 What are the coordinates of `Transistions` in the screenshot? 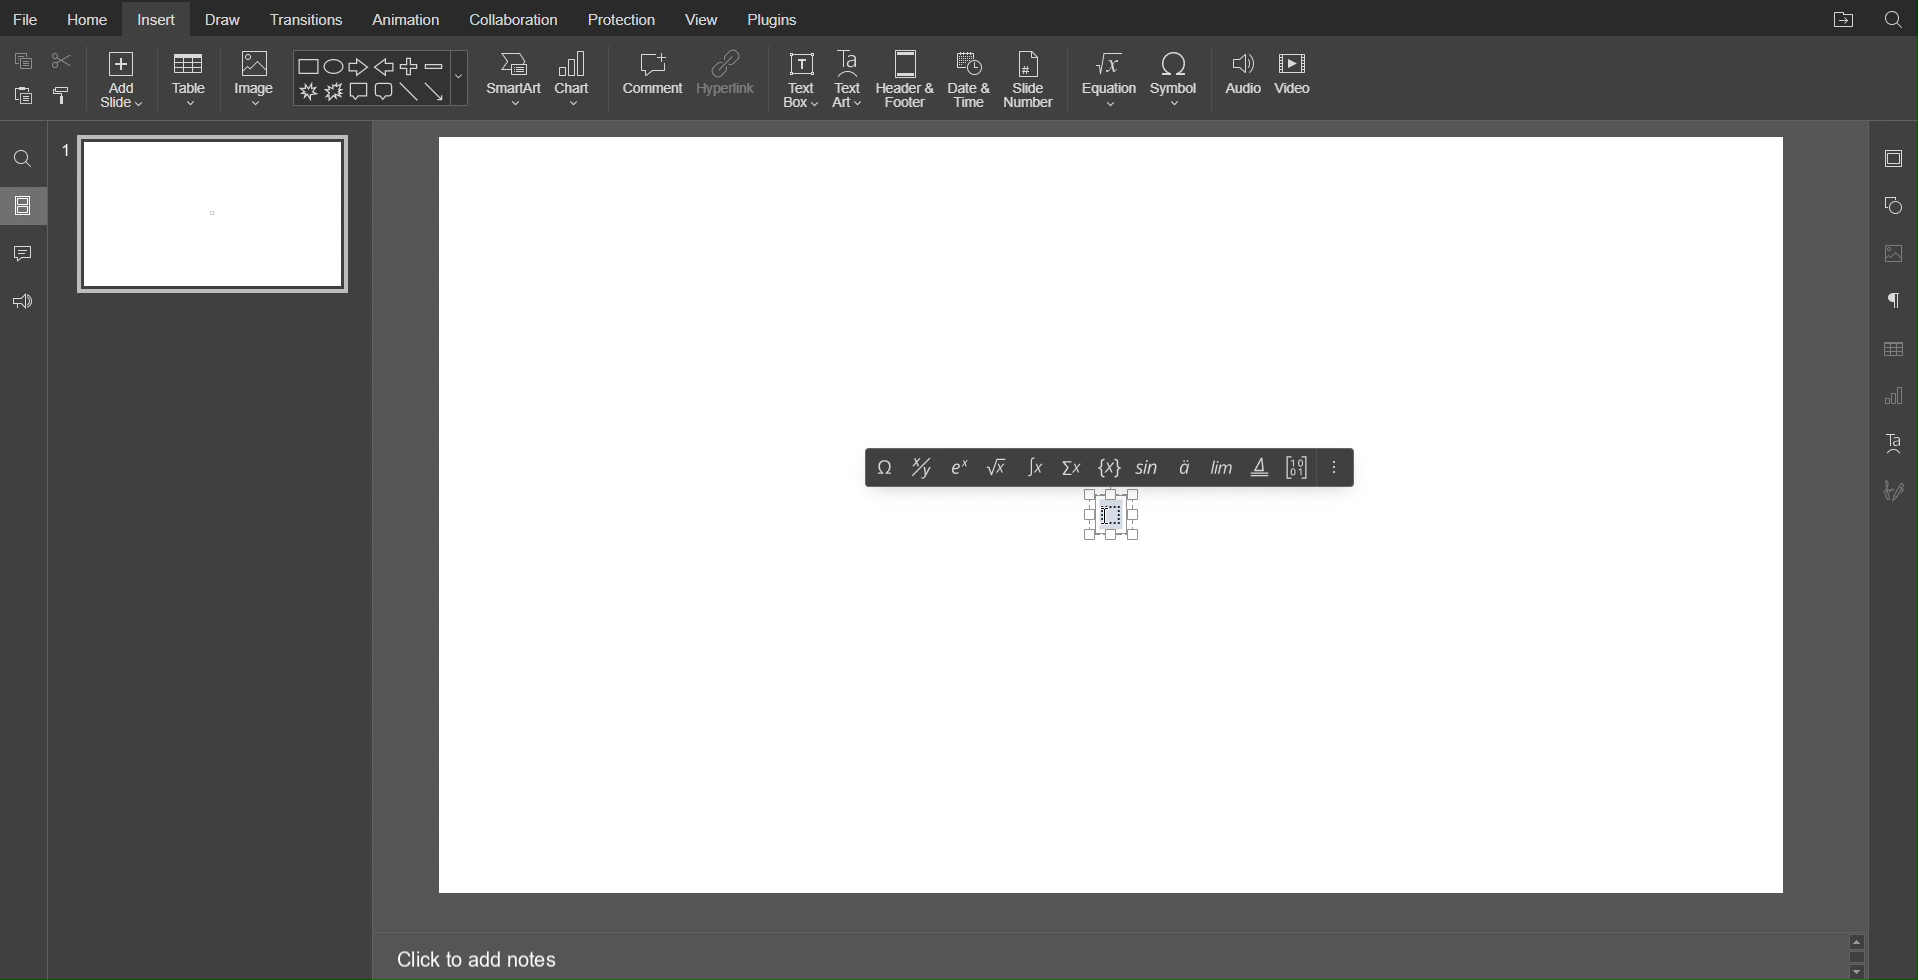 It's located at (307, 19).